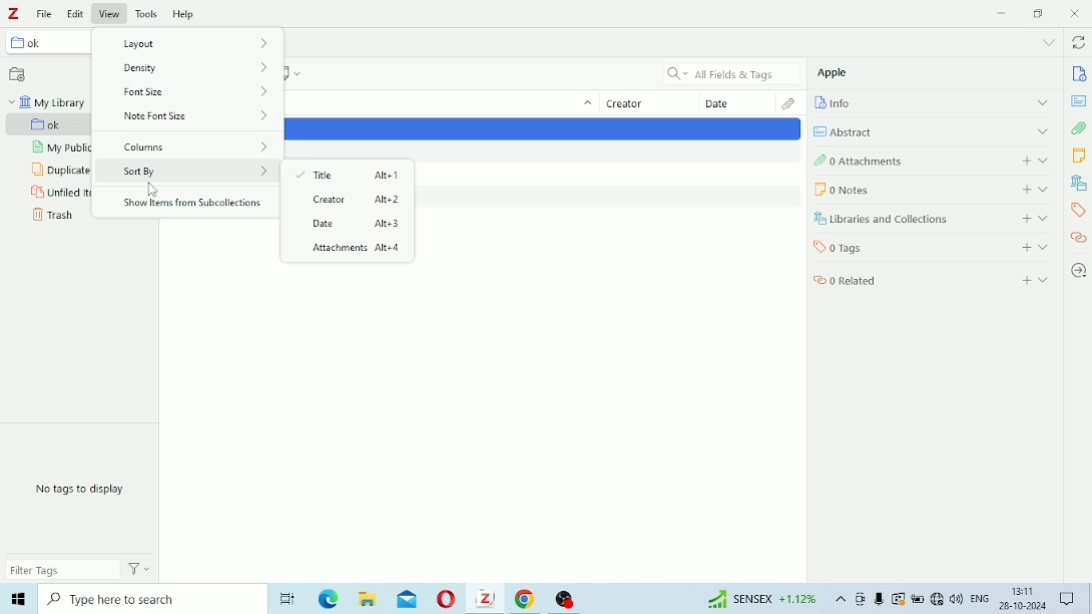  I want to click on Search All Fields & Tags, so click(727, 72).